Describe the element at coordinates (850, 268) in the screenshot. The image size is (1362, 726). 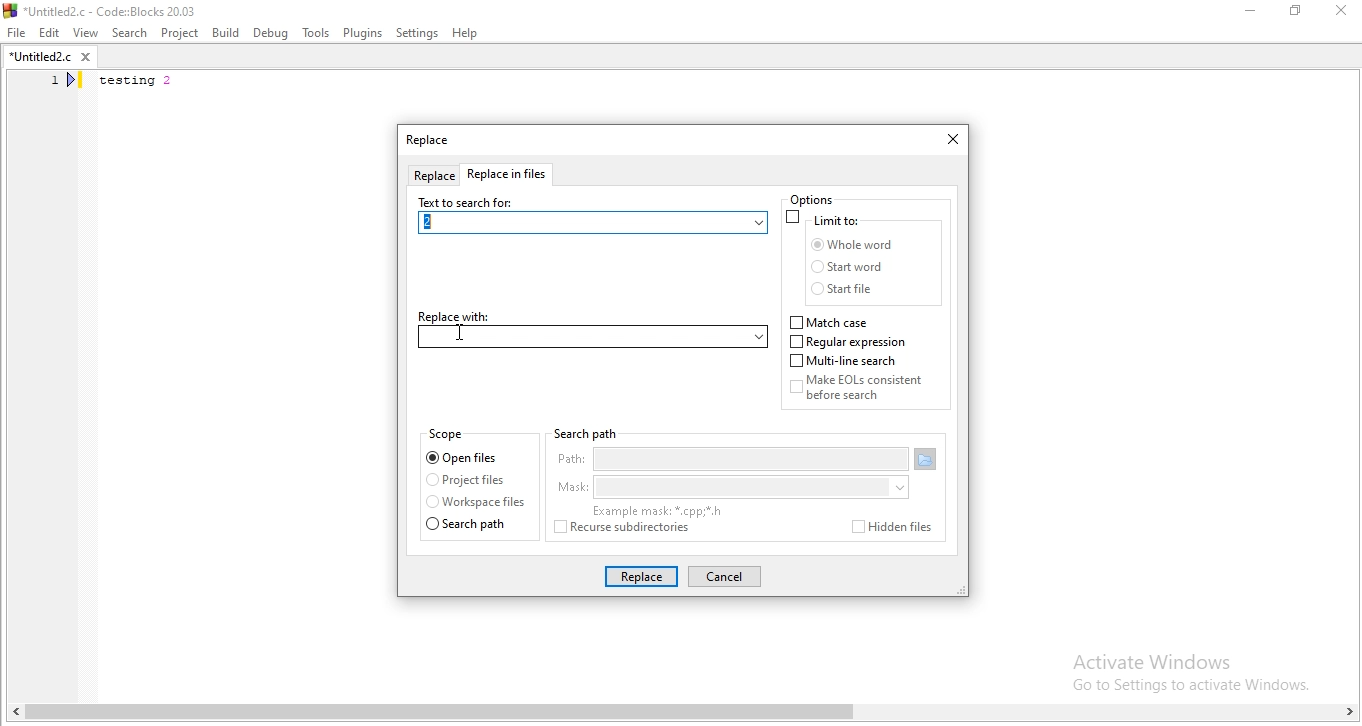
I see `start word` at that location.